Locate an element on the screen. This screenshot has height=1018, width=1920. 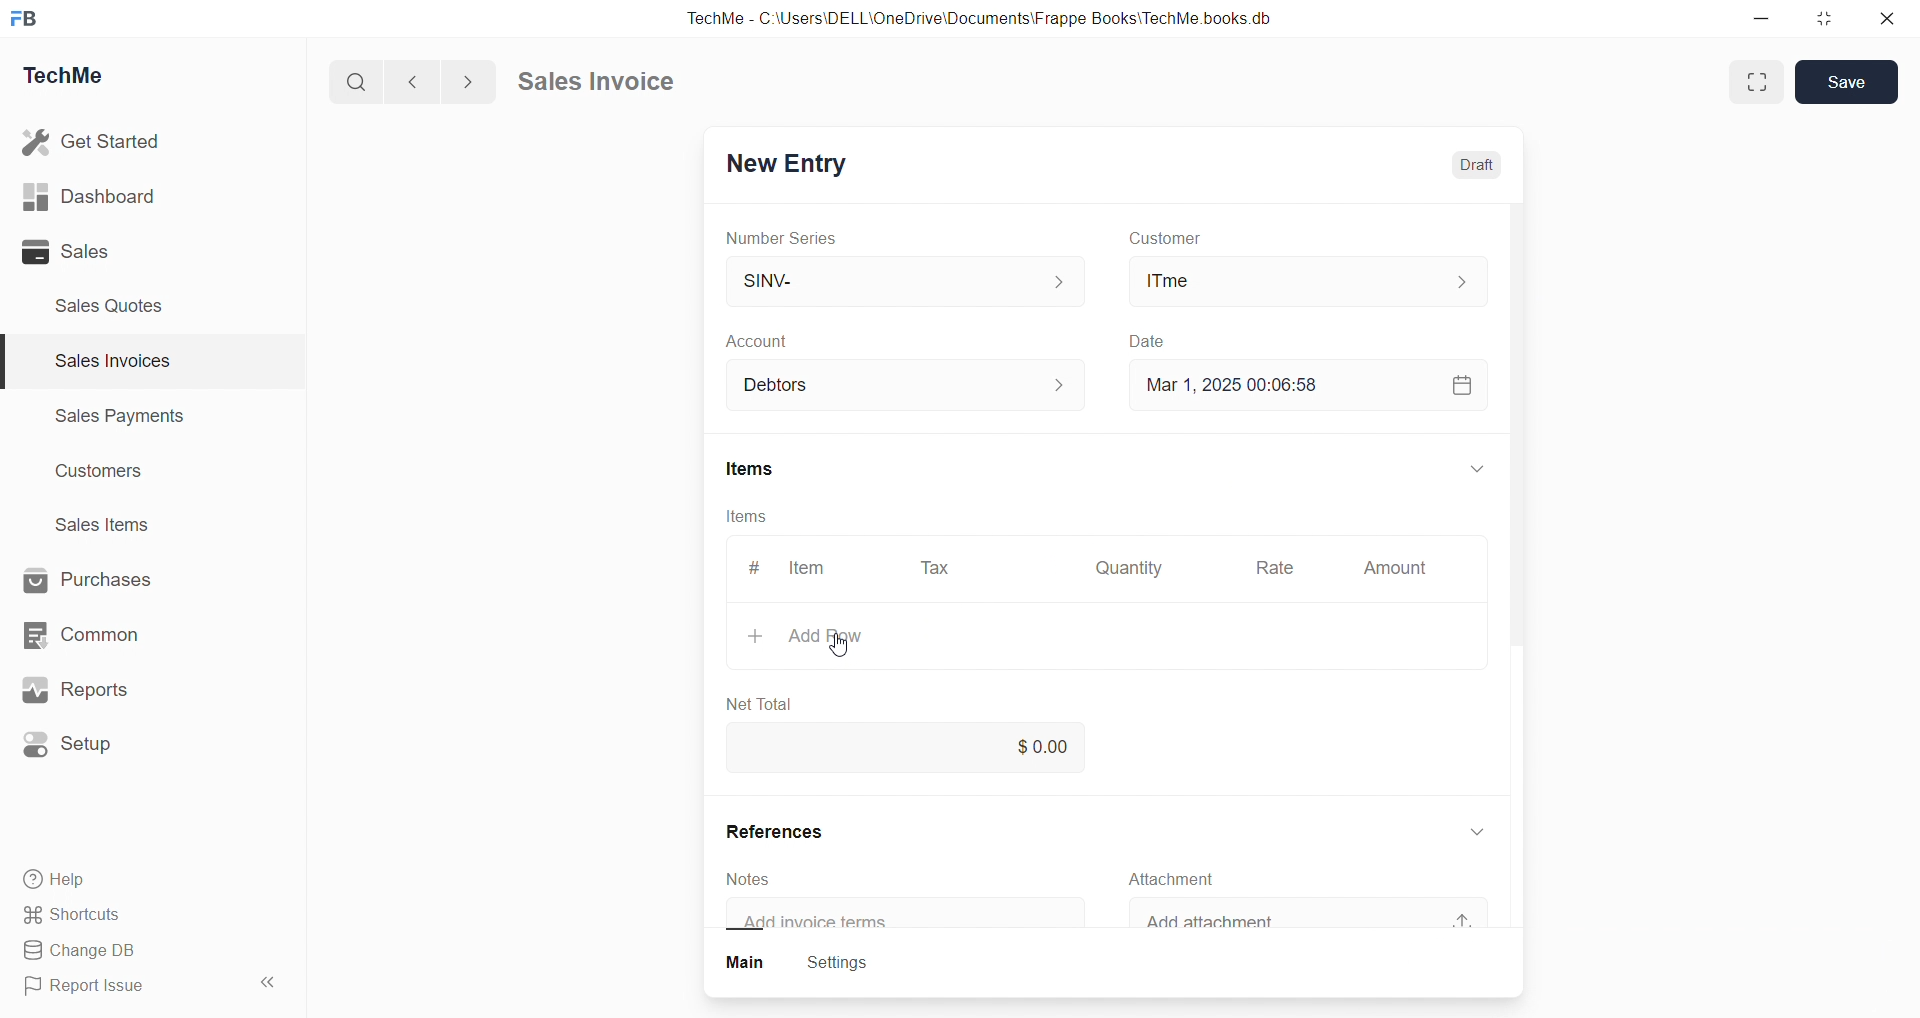
Sales Payments is located at coordinates (110, 419).